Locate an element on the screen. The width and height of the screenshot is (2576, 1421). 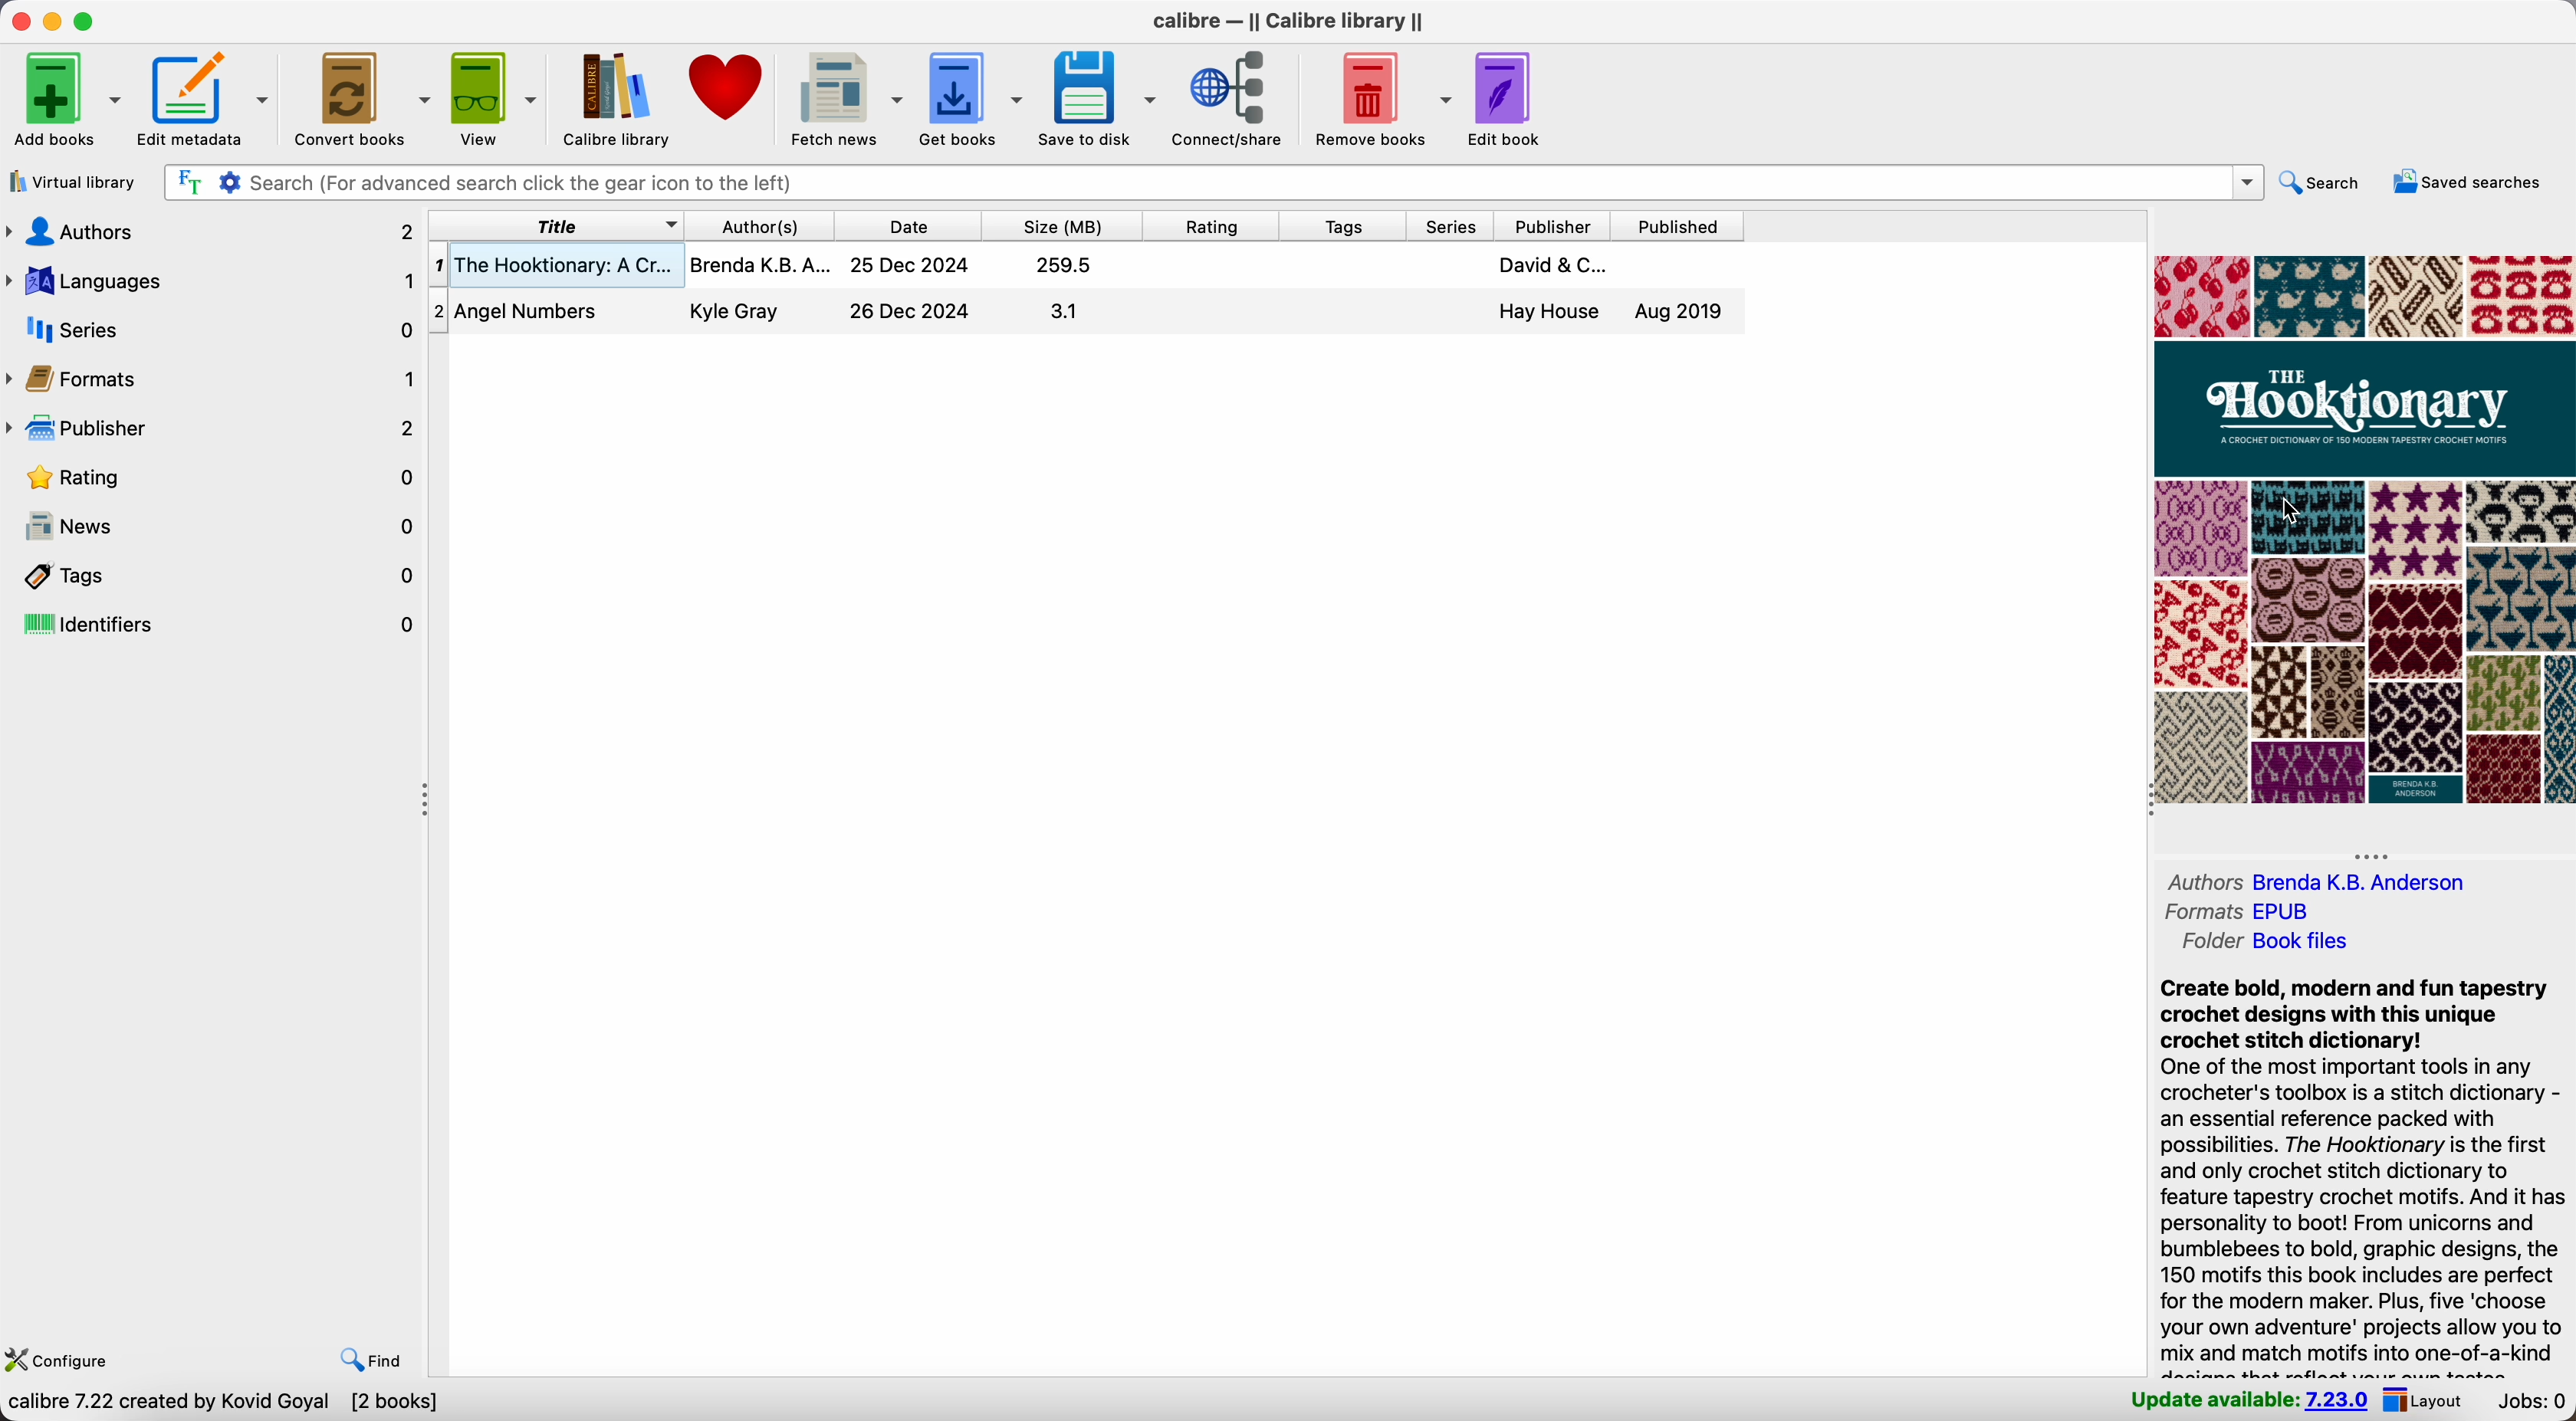
second book is located at coordinates (1085, 316).